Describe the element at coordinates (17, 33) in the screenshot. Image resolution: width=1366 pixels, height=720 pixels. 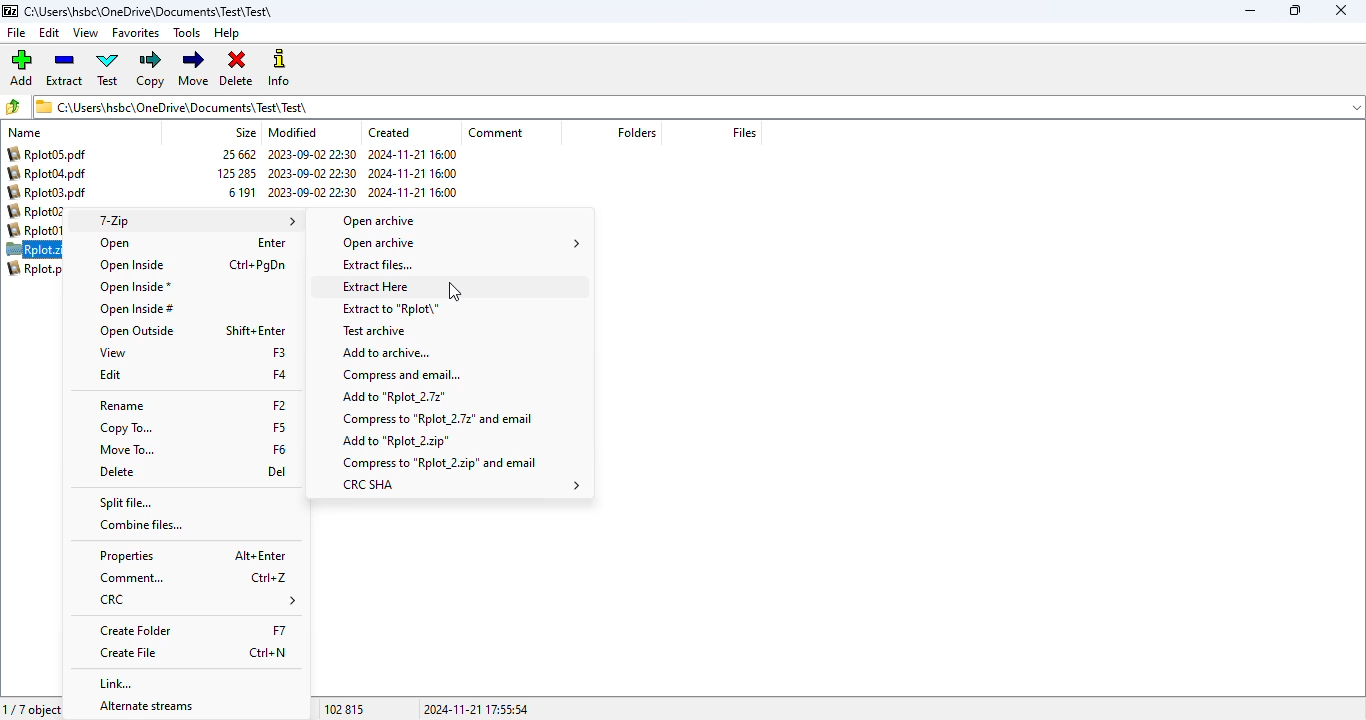
I see `file` at that location.